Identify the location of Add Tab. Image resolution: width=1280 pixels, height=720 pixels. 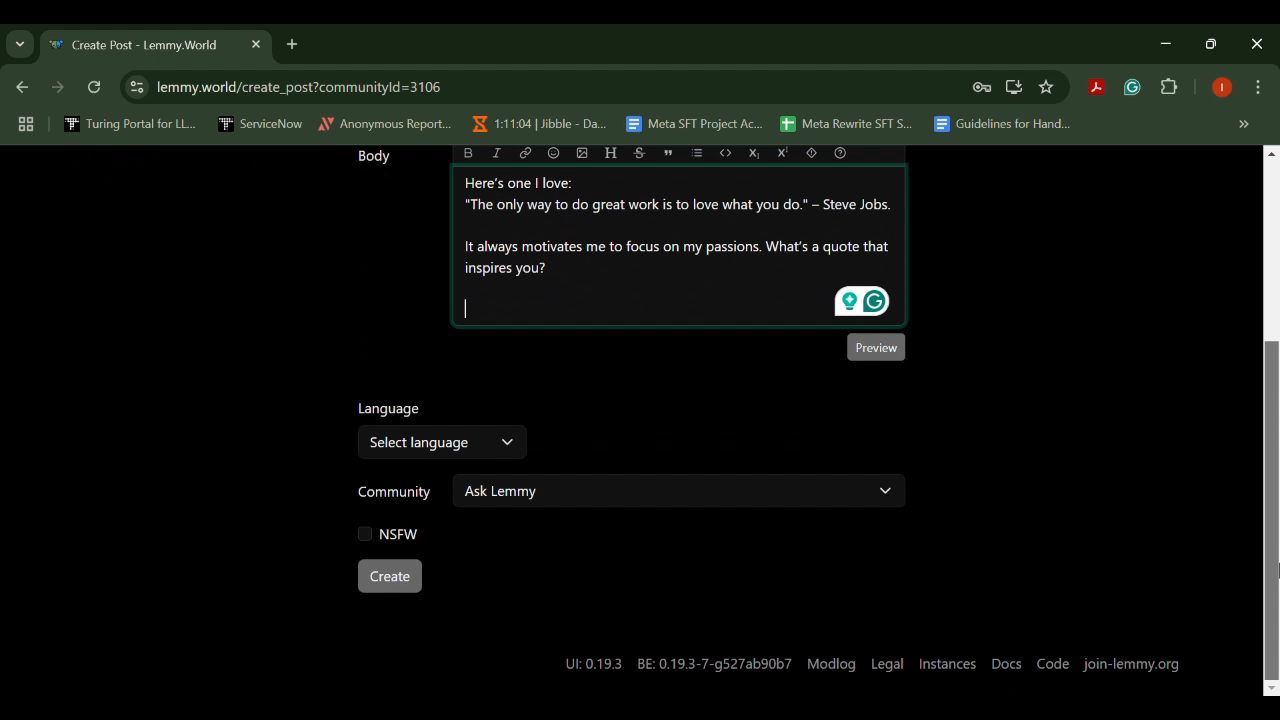
(291, 43).